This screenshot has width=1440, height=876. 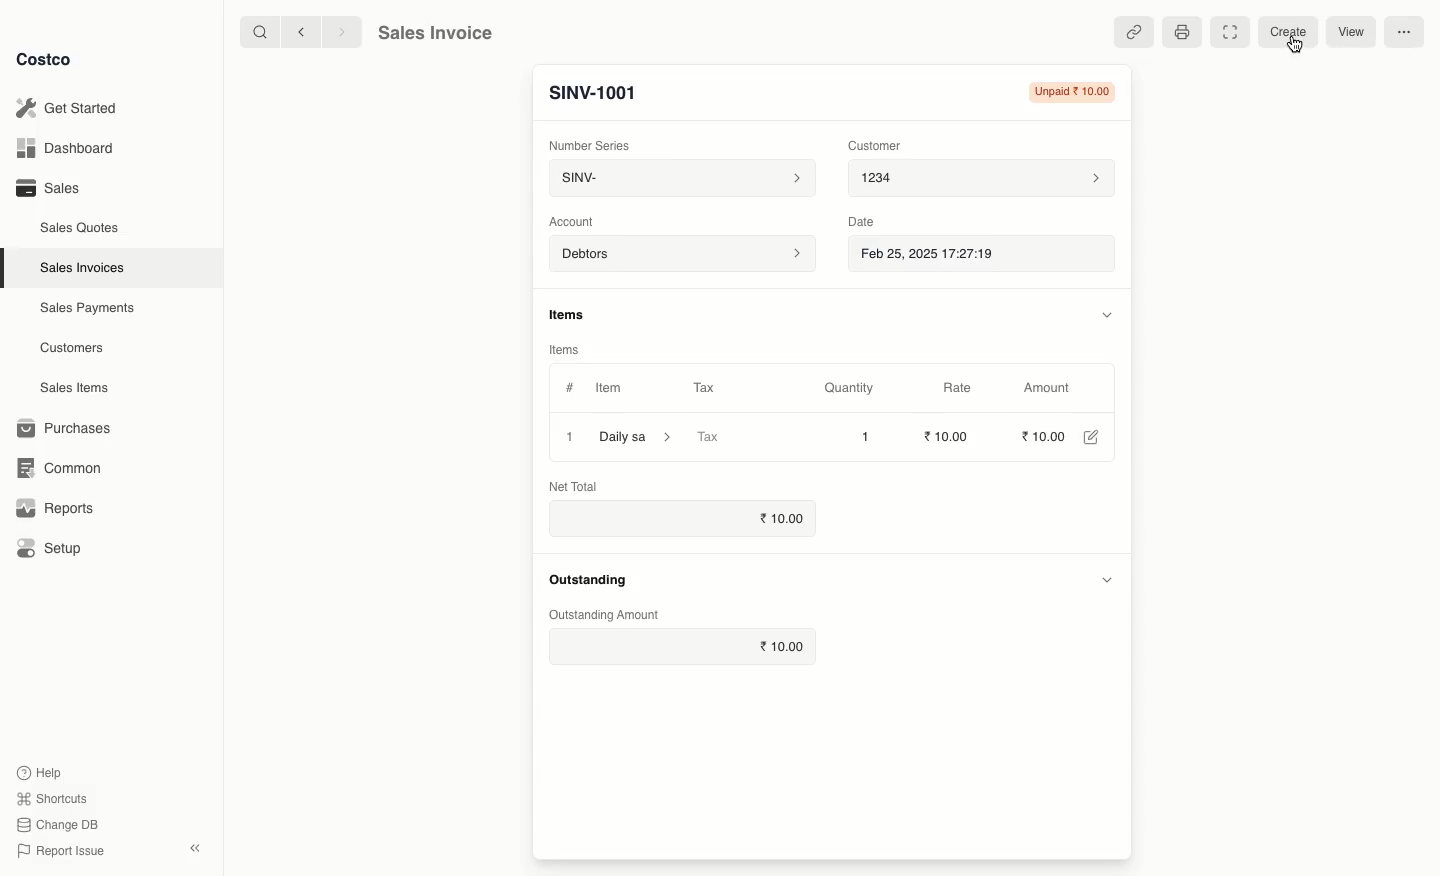 What do you see at coordinates (49, 189) in the screenshot?
I see `Sales` at bounding box center [49, 189].